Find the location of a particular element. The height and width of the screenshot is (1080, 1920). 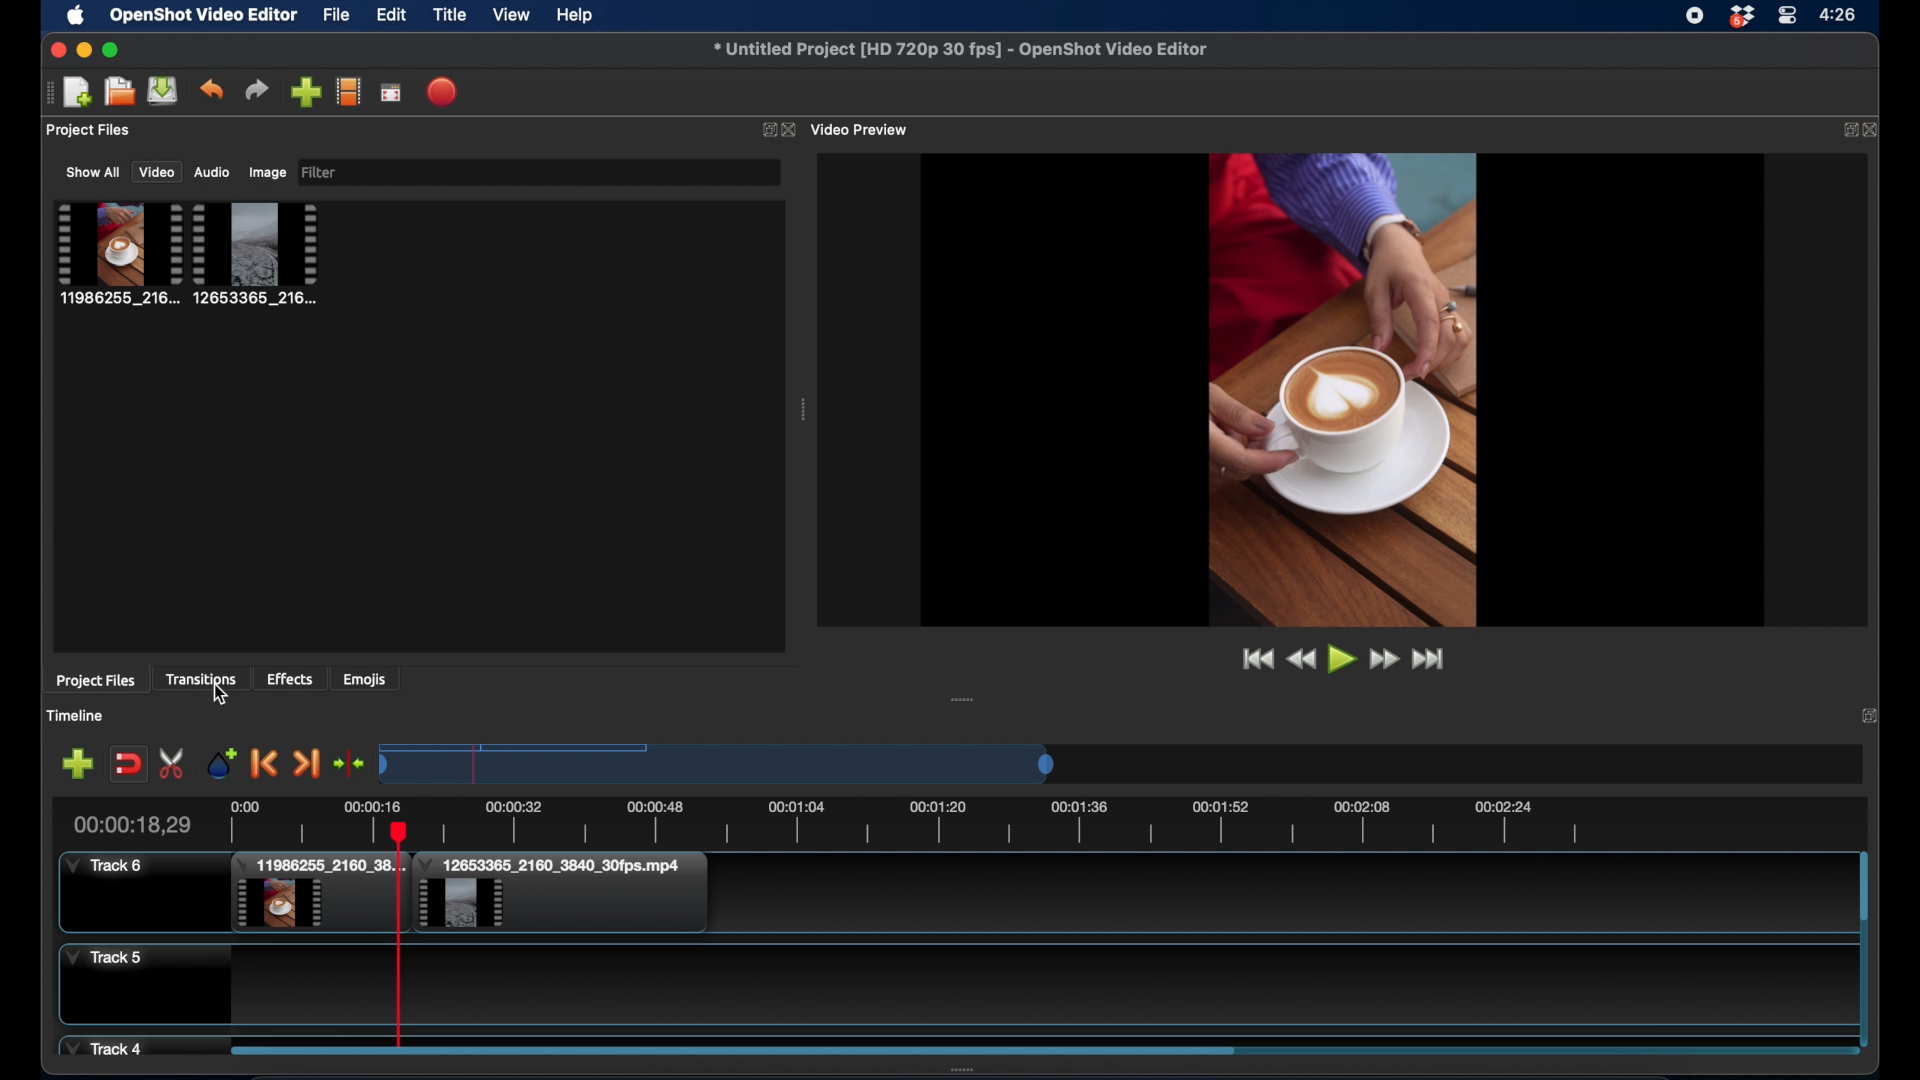

scroll bar is located at coordinates (1863, 888).